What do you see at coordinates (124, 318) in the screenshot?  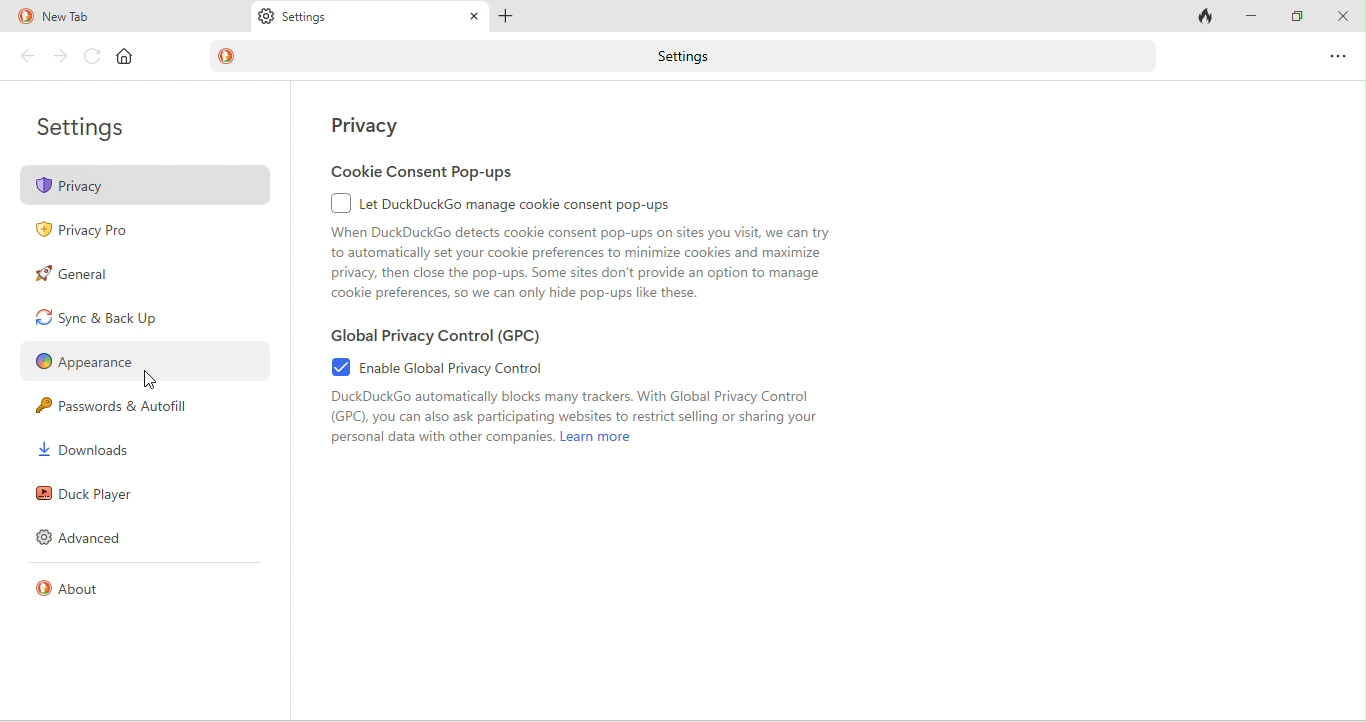 I see `sync and back up` at bounding box center [124, 318].